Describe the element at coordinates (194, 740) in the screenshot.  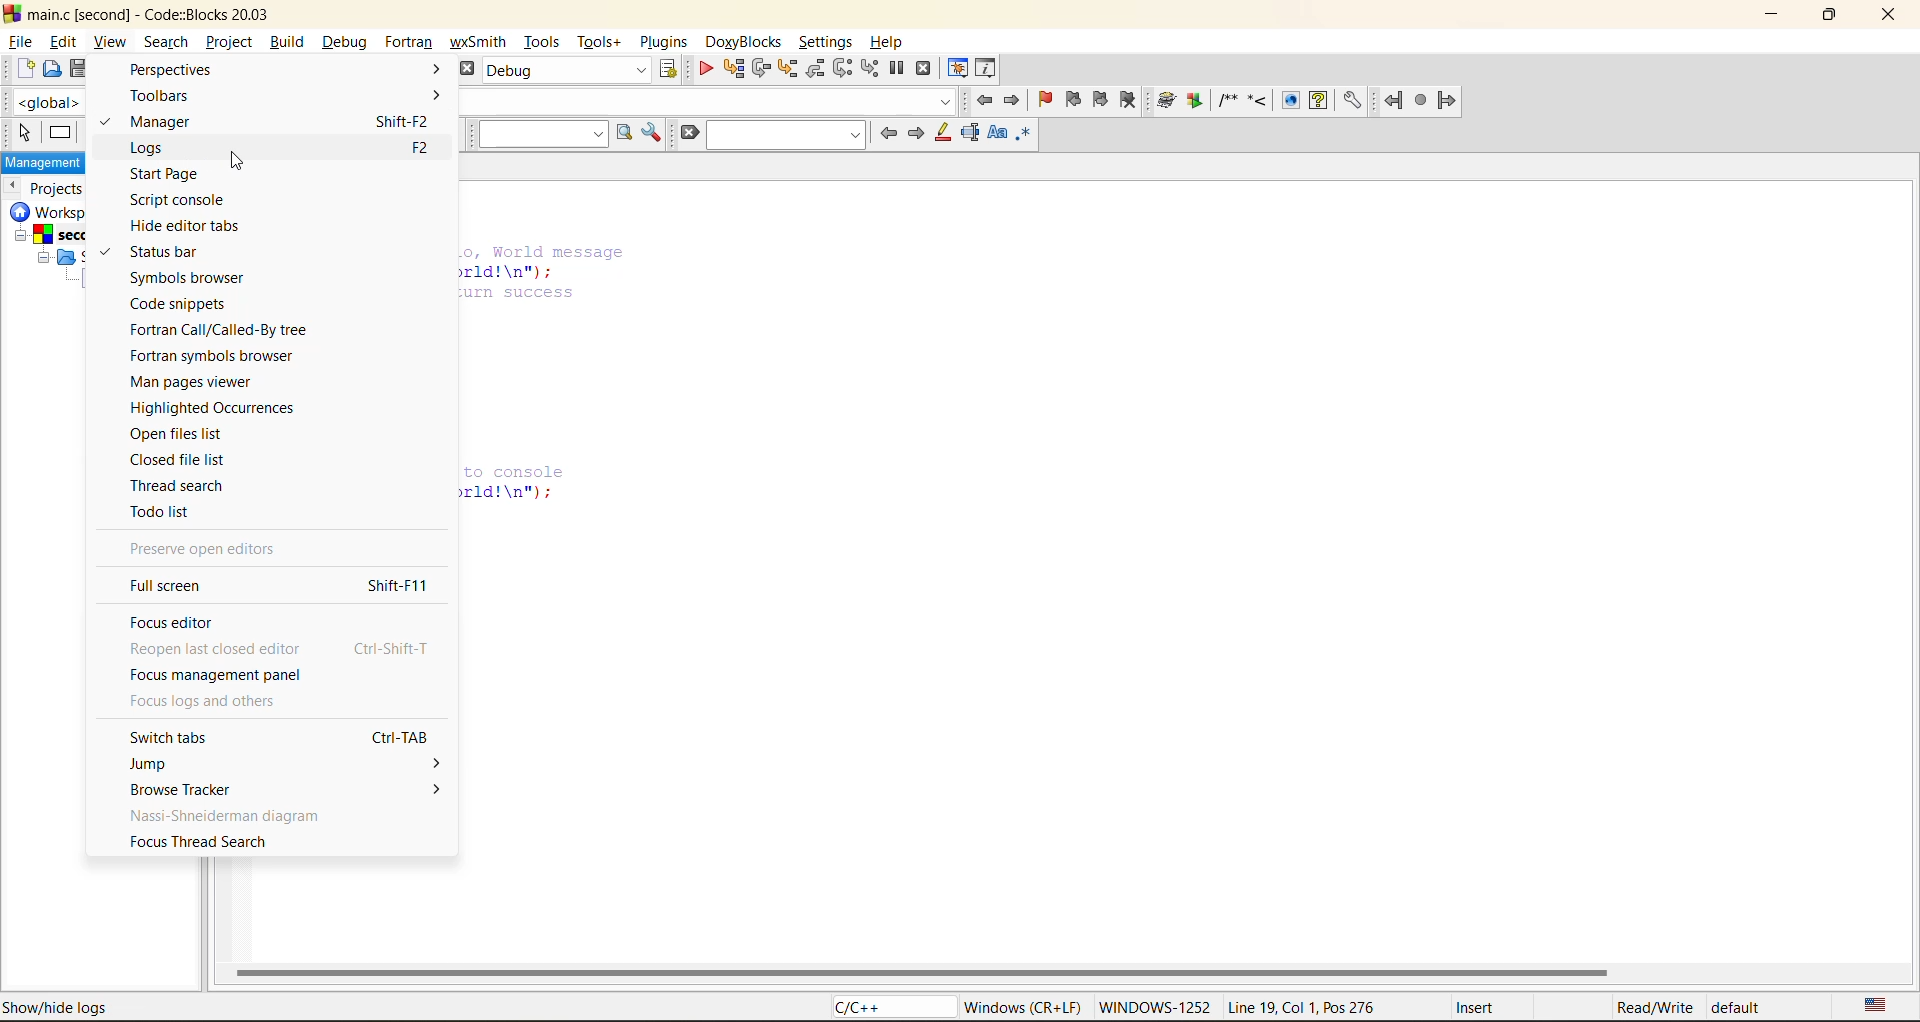
I see `switch tabs` at that location.